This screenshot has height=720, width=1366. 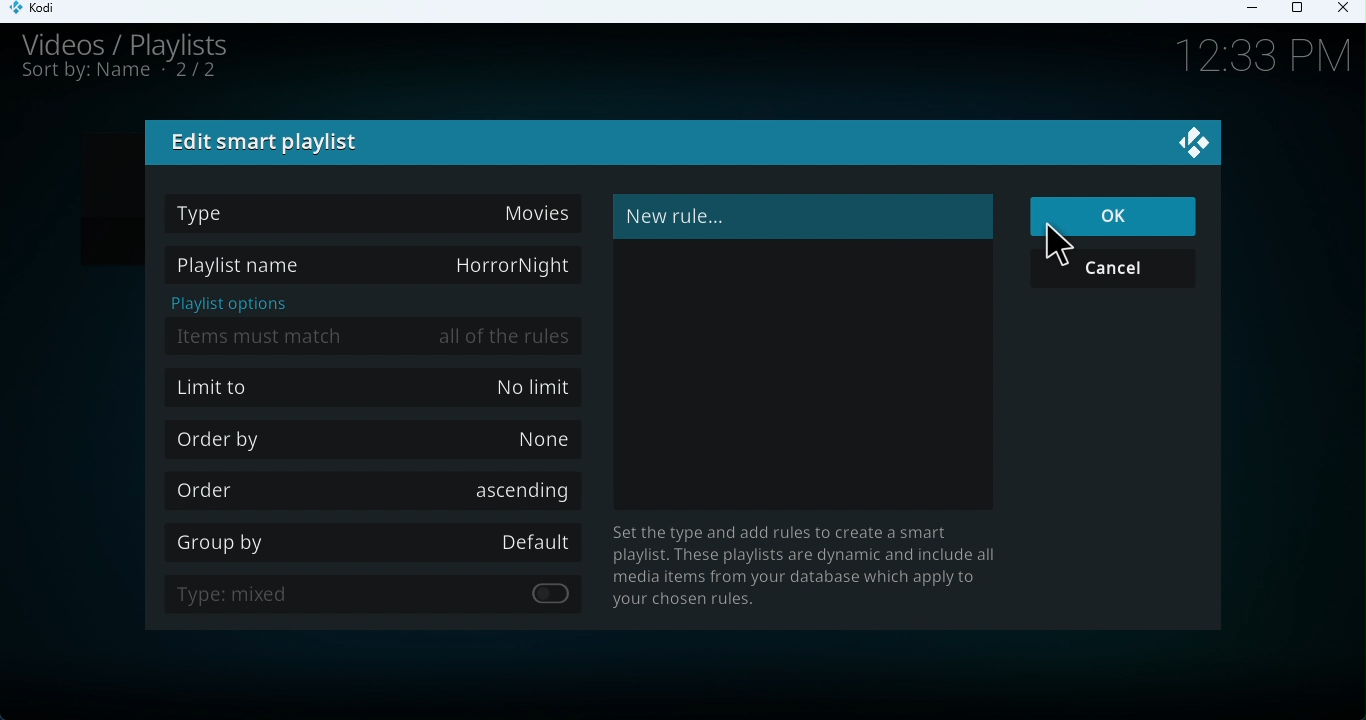 What do you see at coordinates (379, 438) in the screenshot?
I see `Order by` at bounding box center [379, 438].